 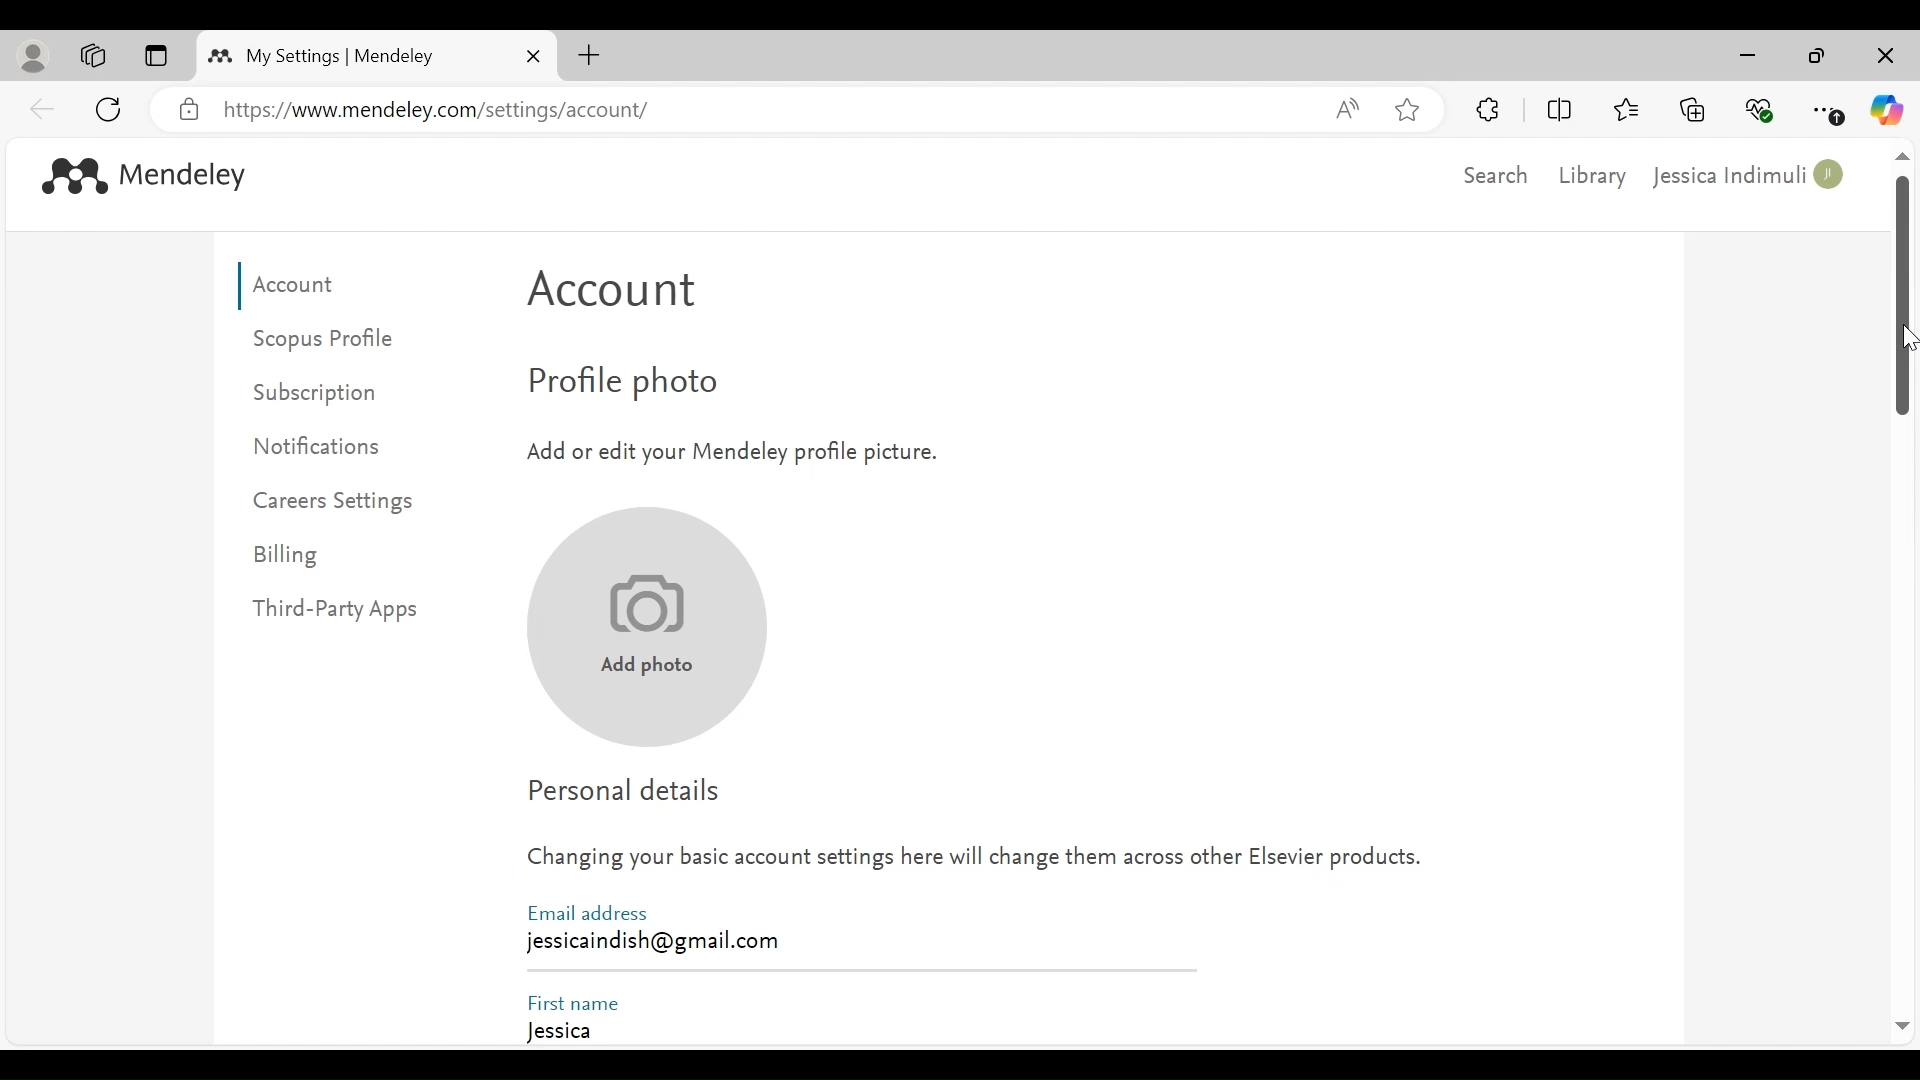 What do you see at coordinates (43, 108) in the screenshot?
I see ` back` at bounding box center [43, 108].